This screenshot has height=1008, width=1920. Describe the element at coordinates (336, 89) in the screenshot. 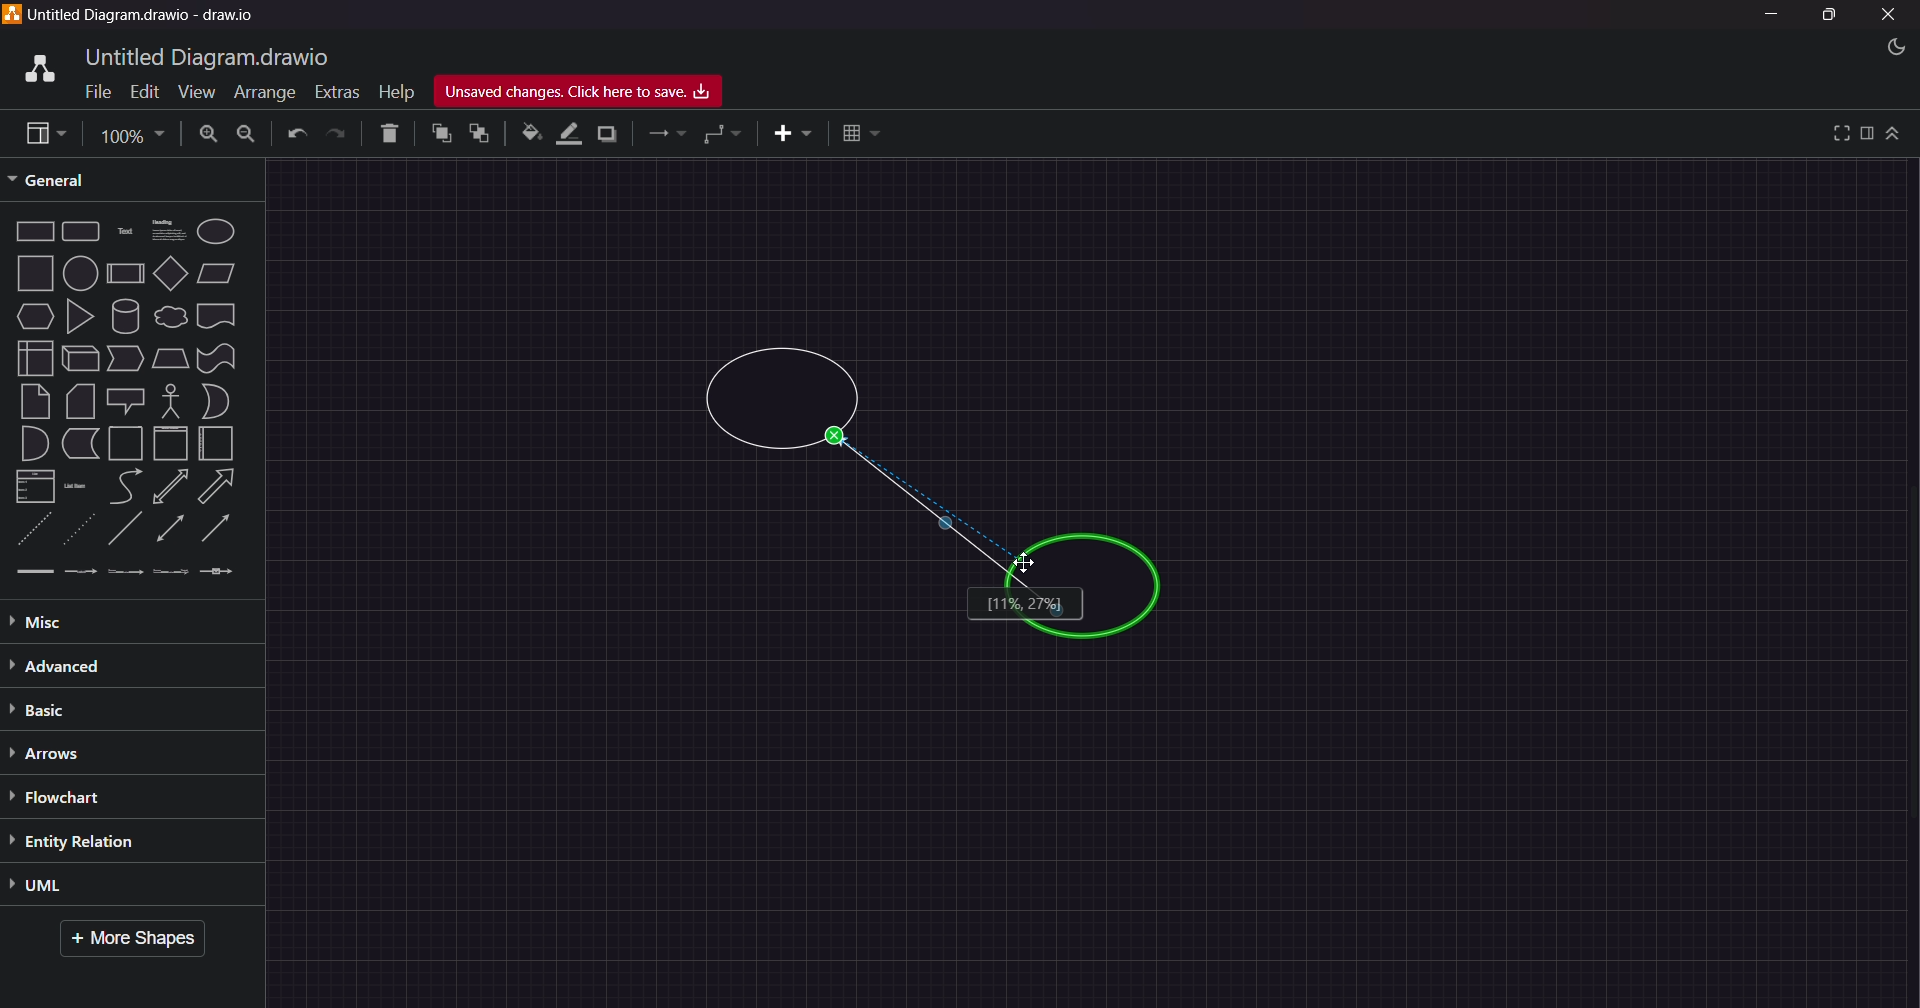

I see `Extras` at that location.